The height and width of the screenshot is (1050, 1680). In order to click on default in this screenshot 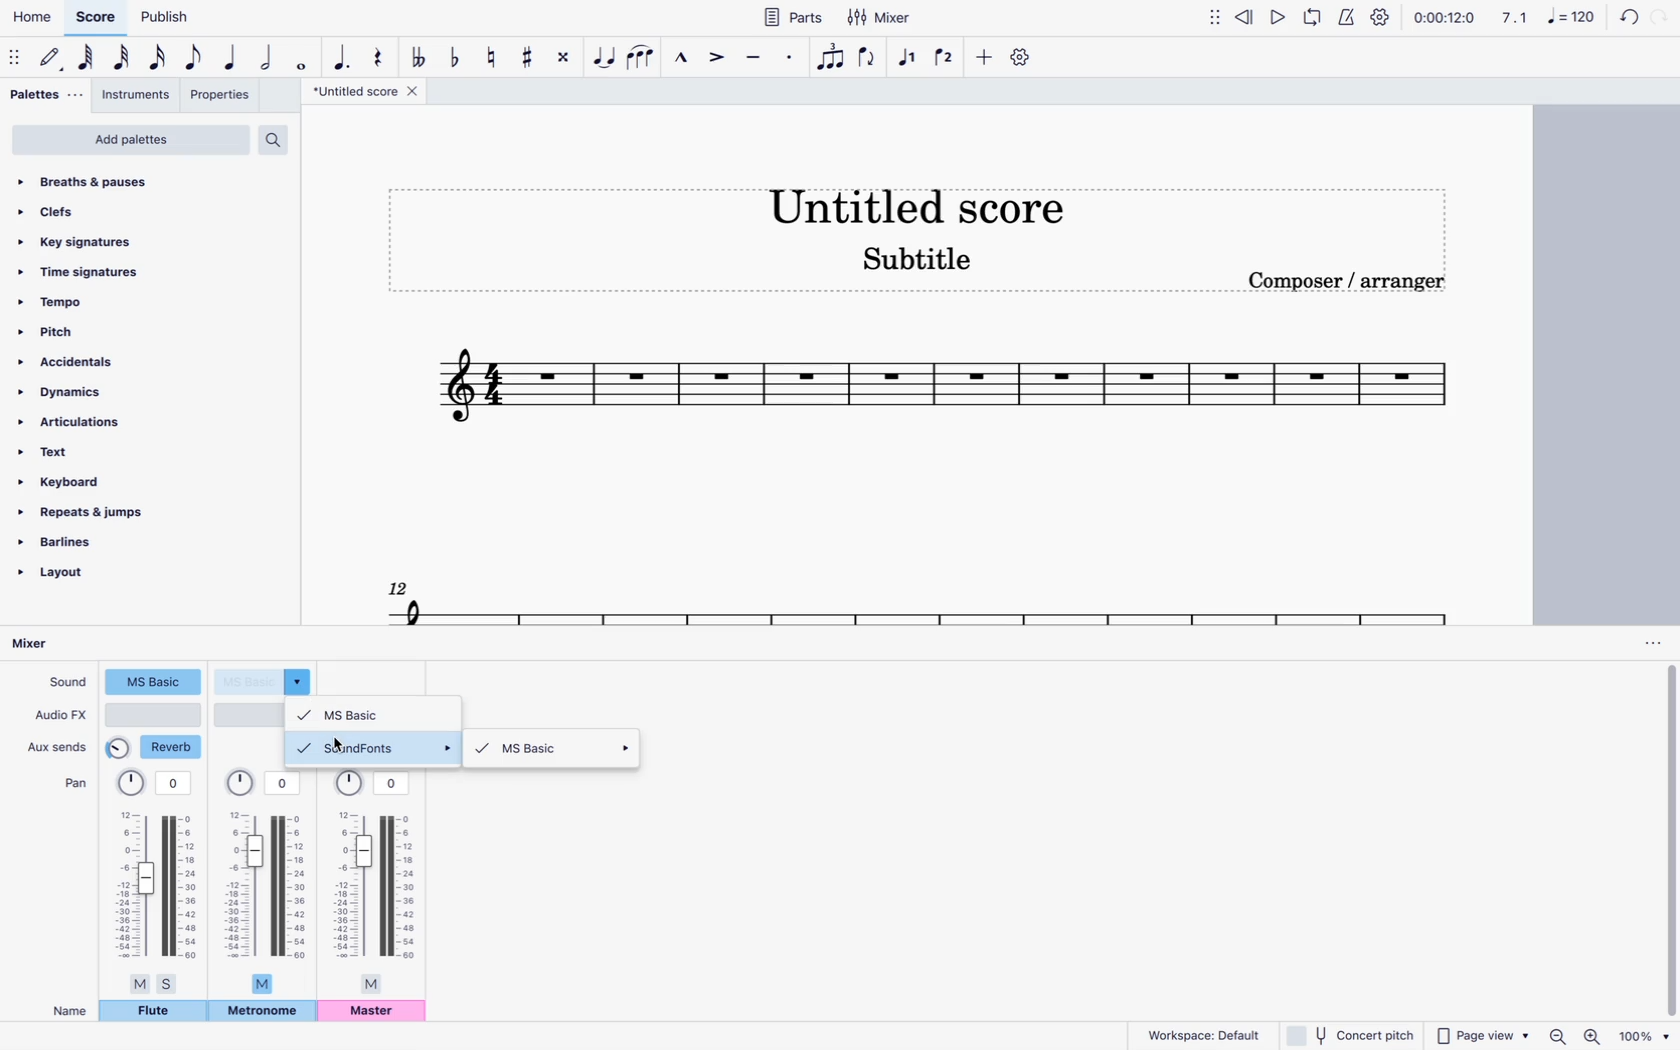, I will do `click(54, 59)`.